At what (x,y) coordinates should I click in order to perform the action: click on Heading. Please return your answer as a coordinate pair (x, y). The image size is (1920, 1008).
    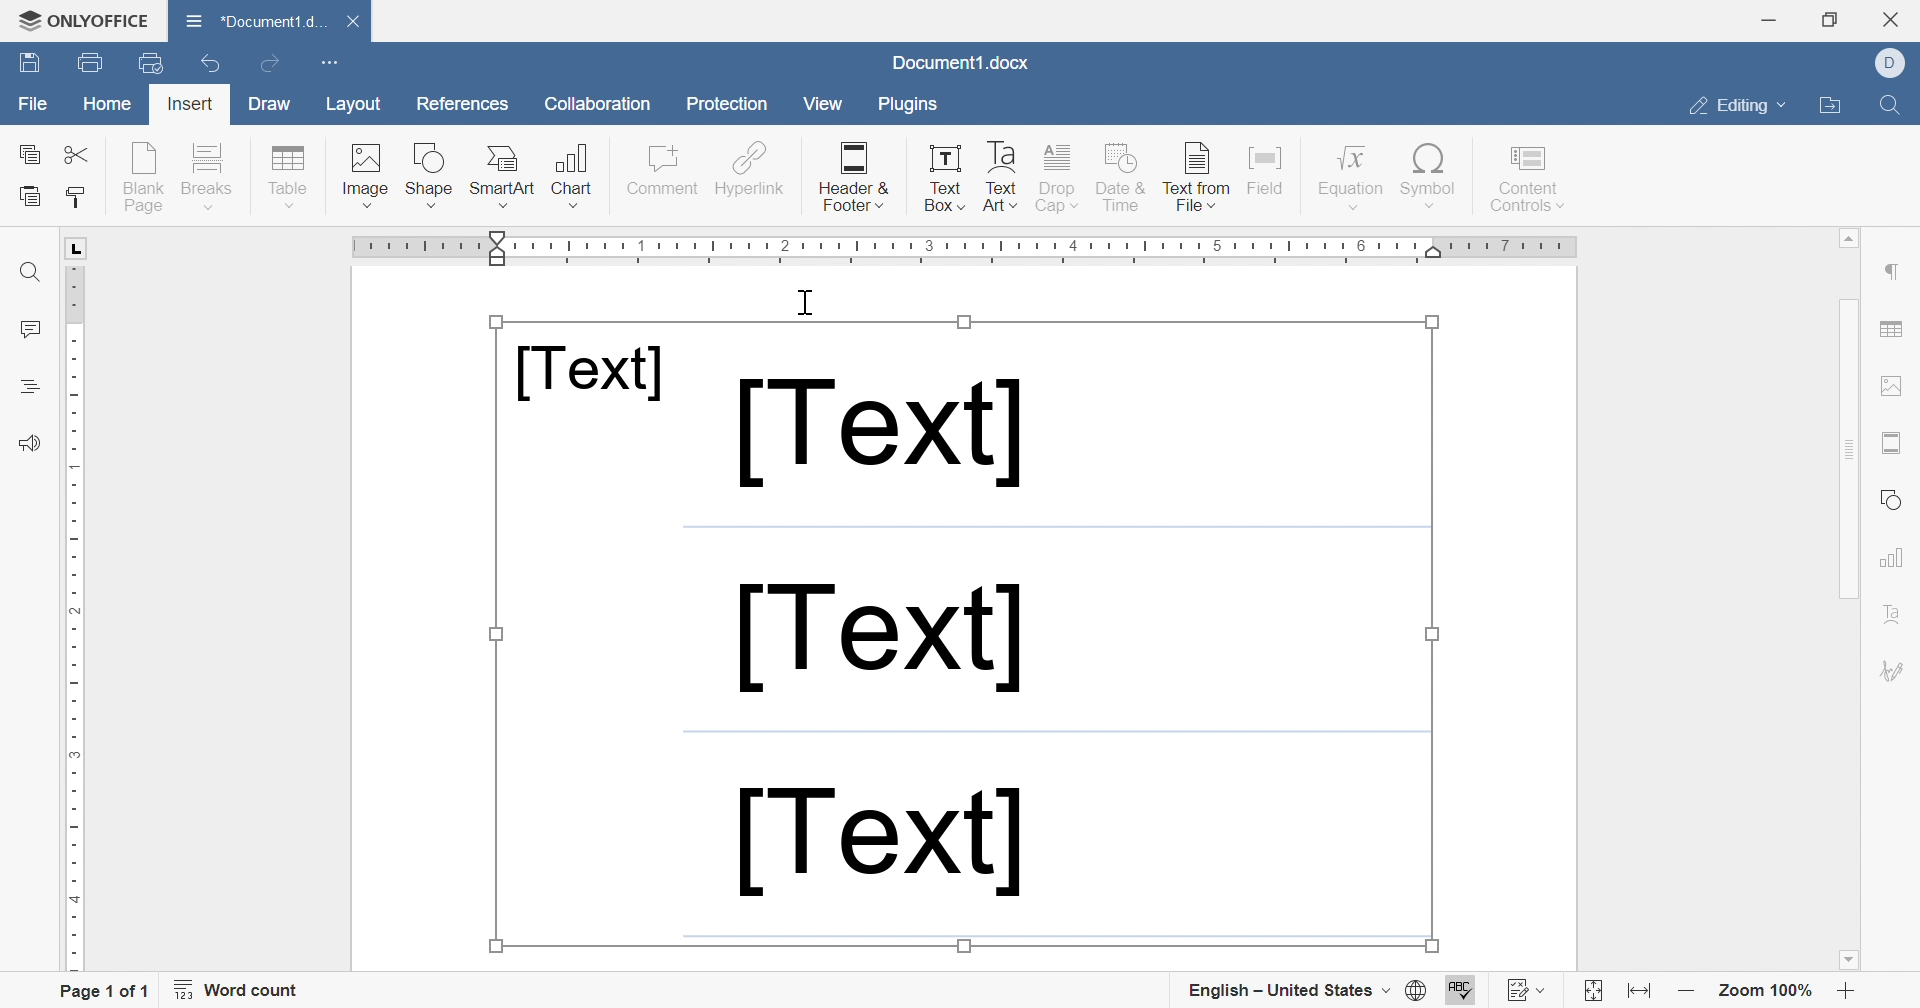
    Looking at the image, I should click on (27, 384).